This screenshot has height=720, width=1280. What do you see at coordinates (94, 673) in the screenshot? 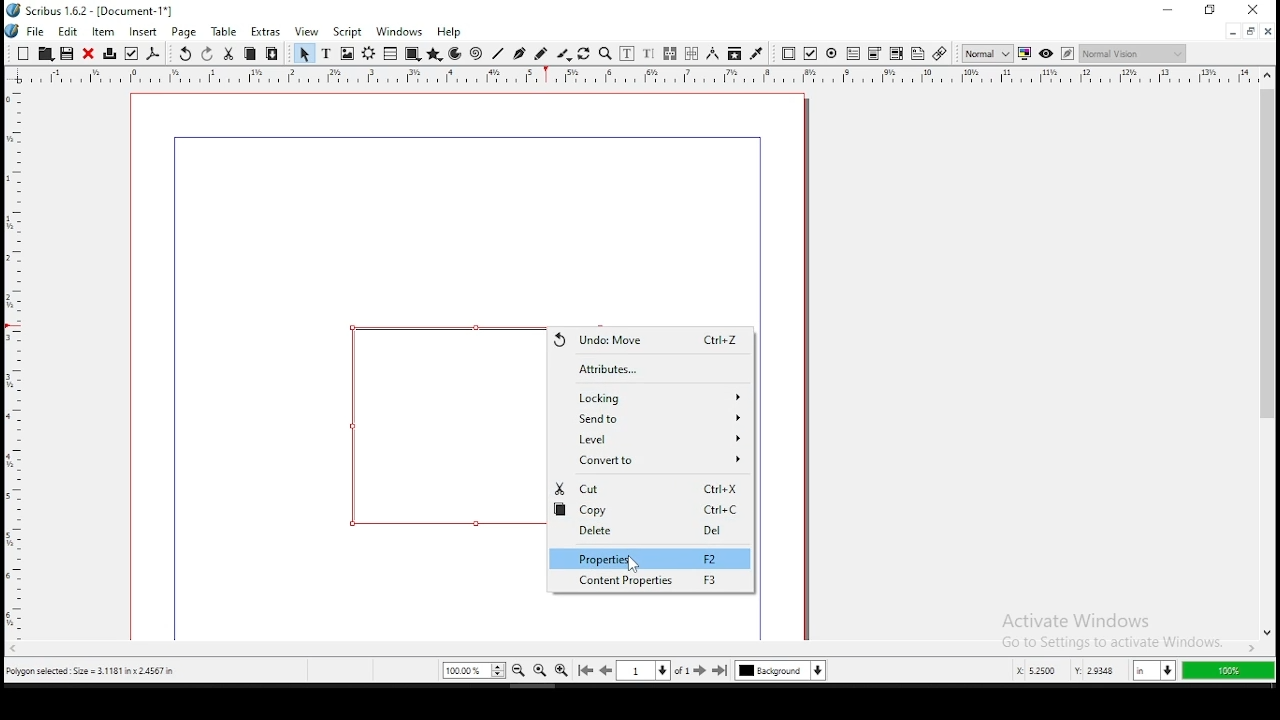
I see `polygon selected size= 3.1181 inch x 2.4567 in` at bounding box center [94, 673].